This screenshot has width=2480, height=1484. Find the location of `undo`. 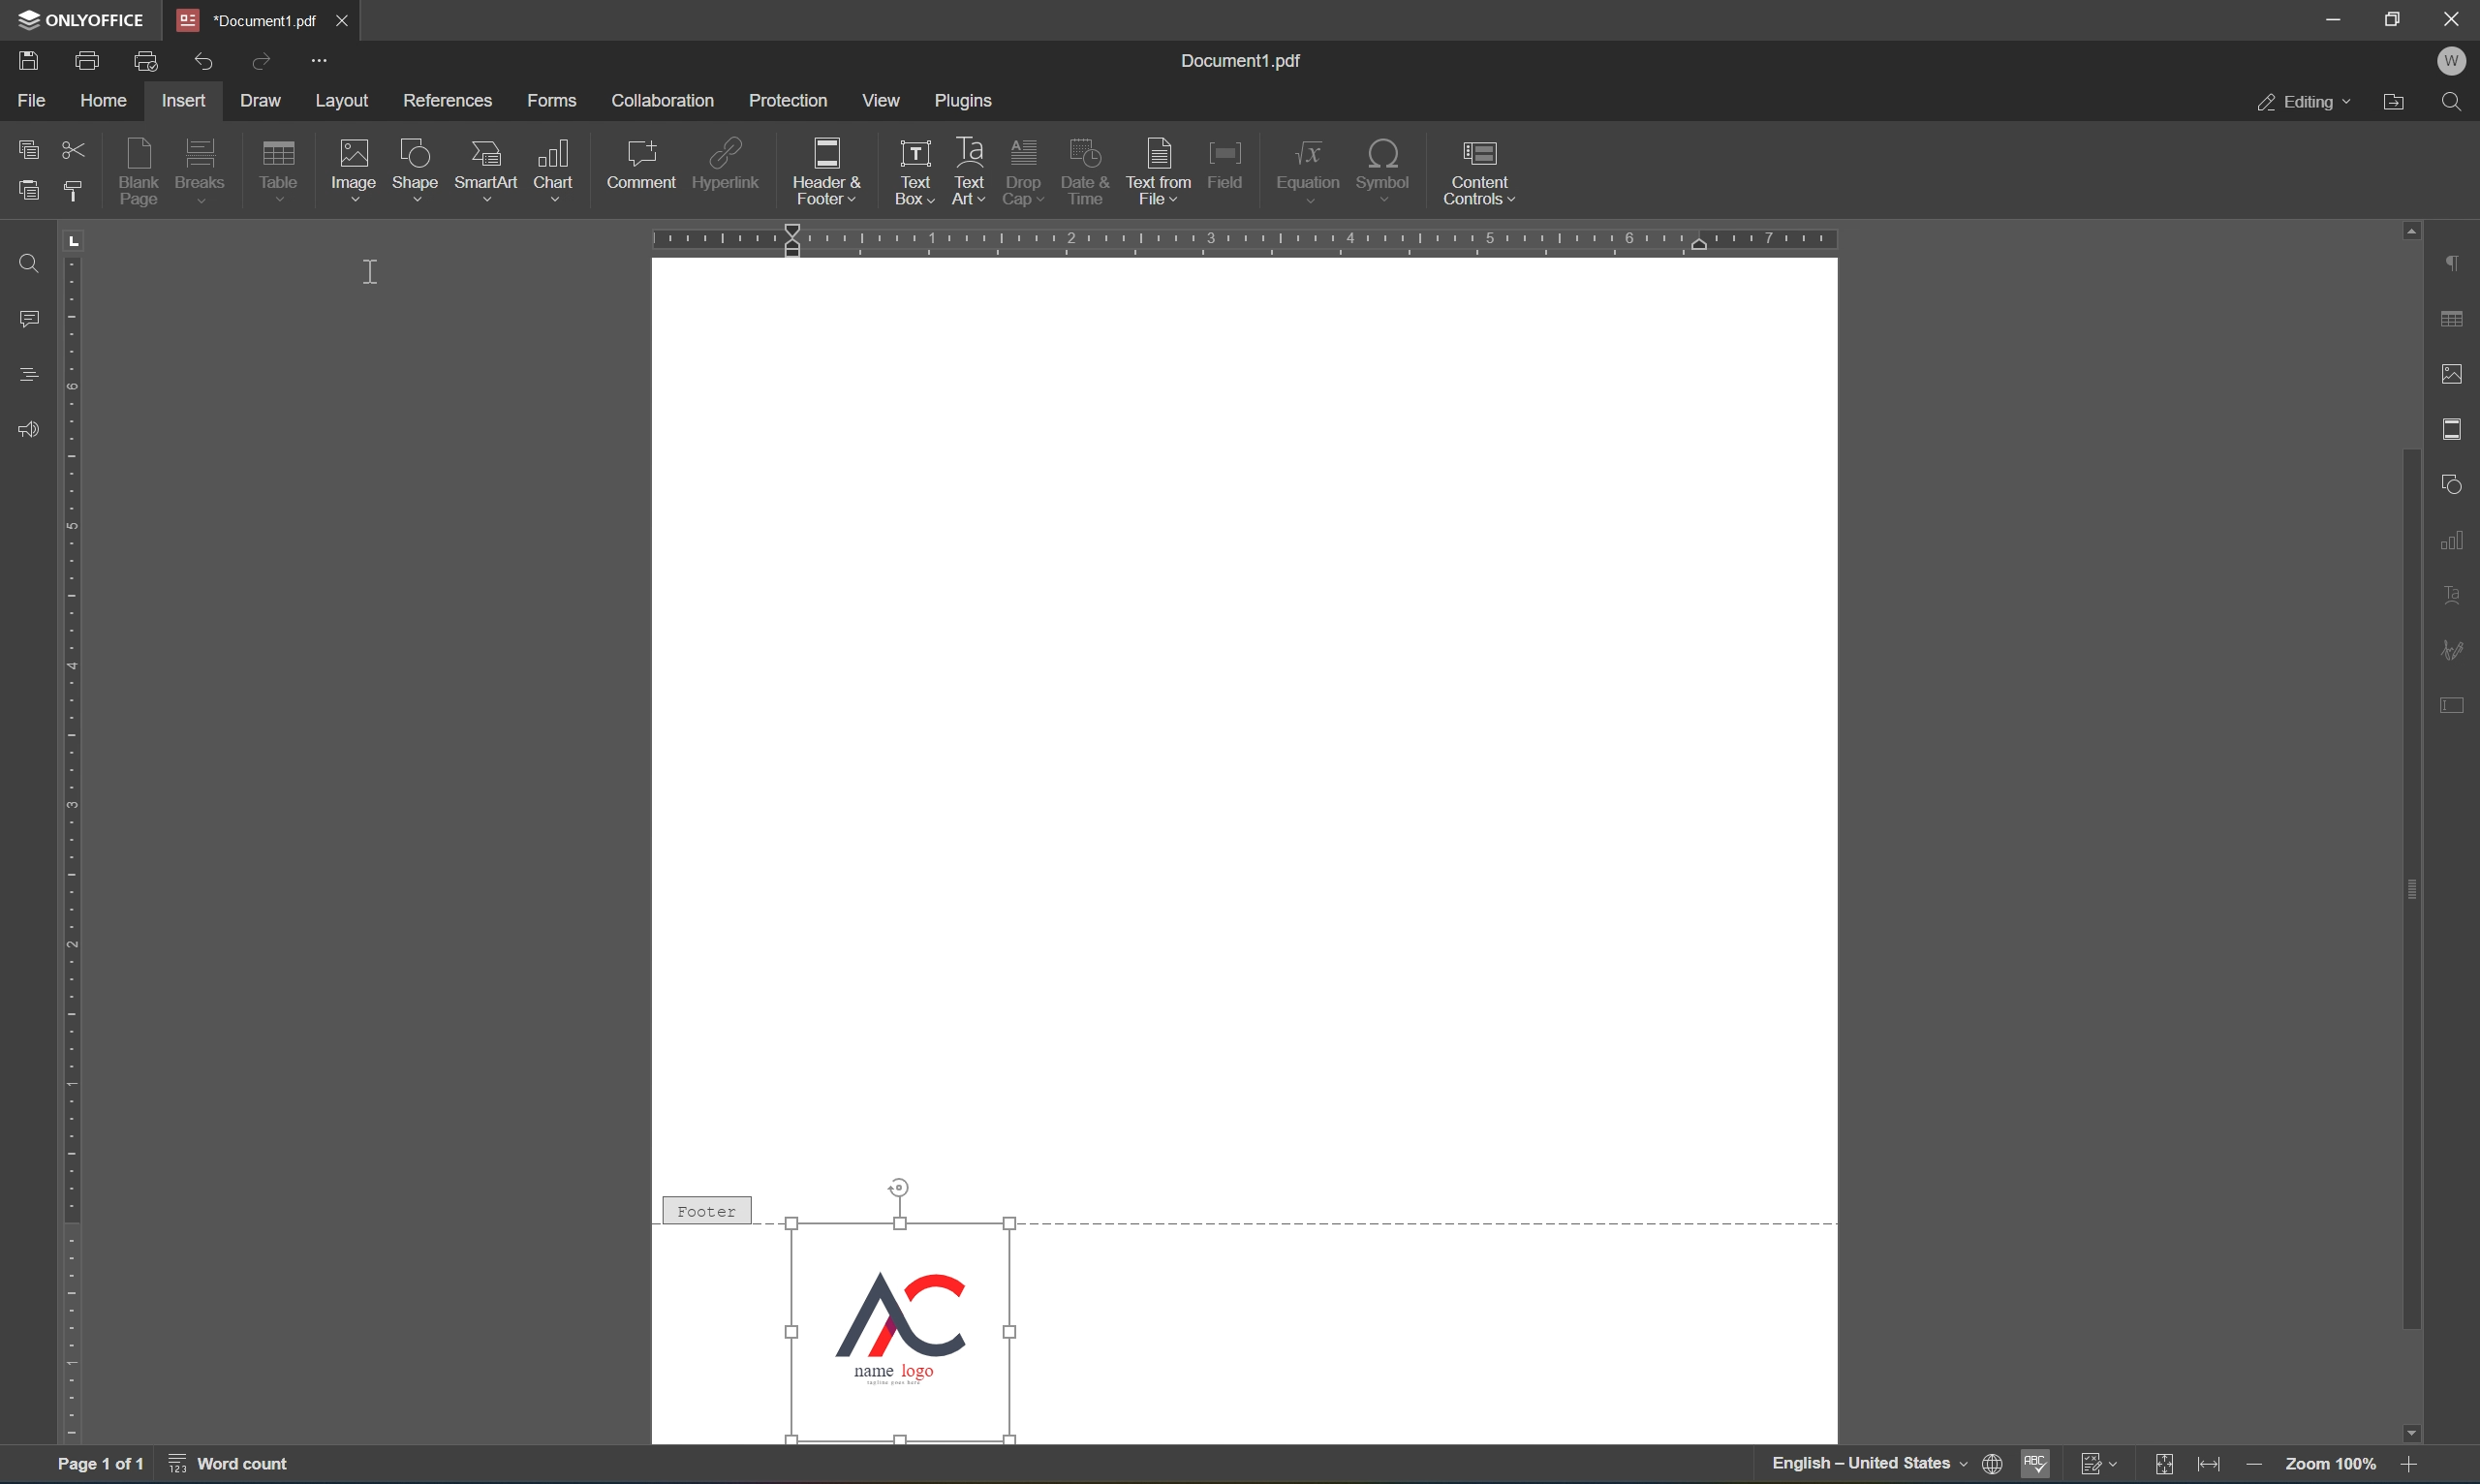

undo is located at coordinates (197, 61).